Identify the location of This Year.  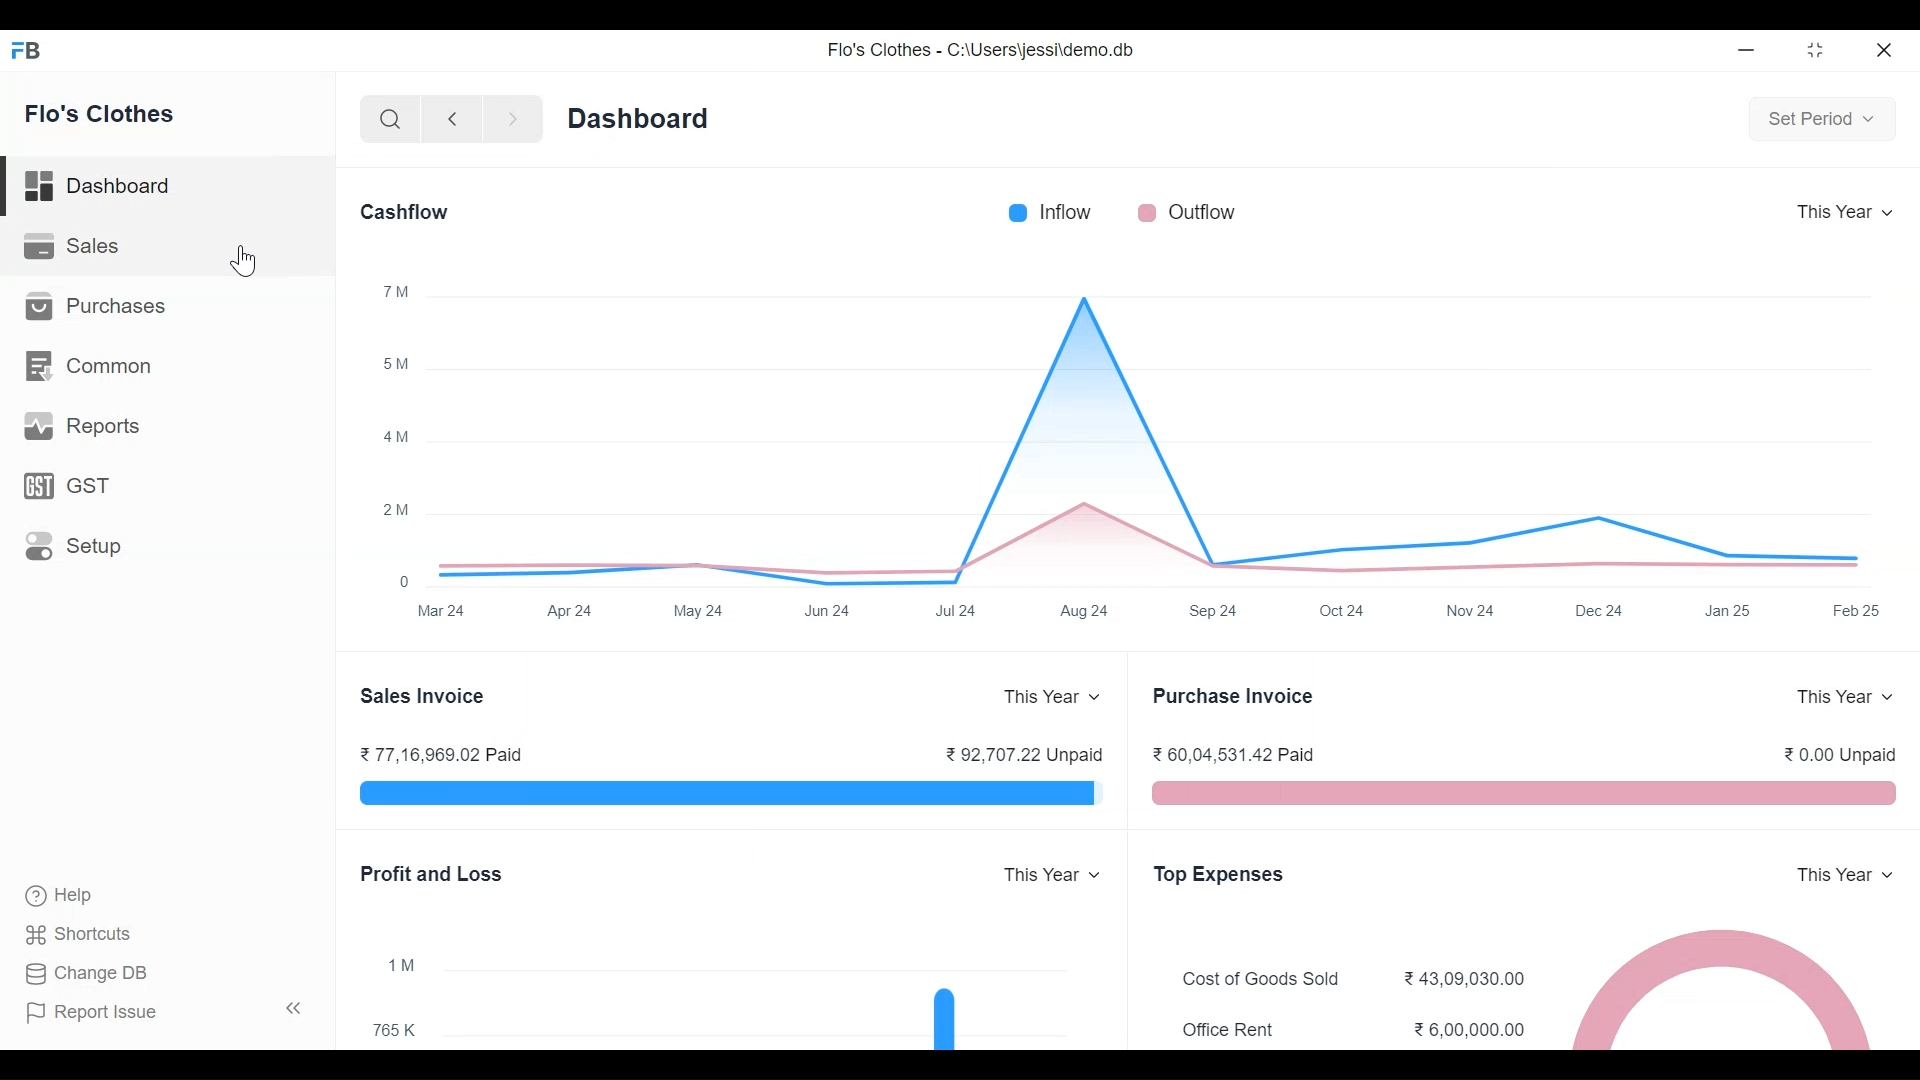
(1834, 697).